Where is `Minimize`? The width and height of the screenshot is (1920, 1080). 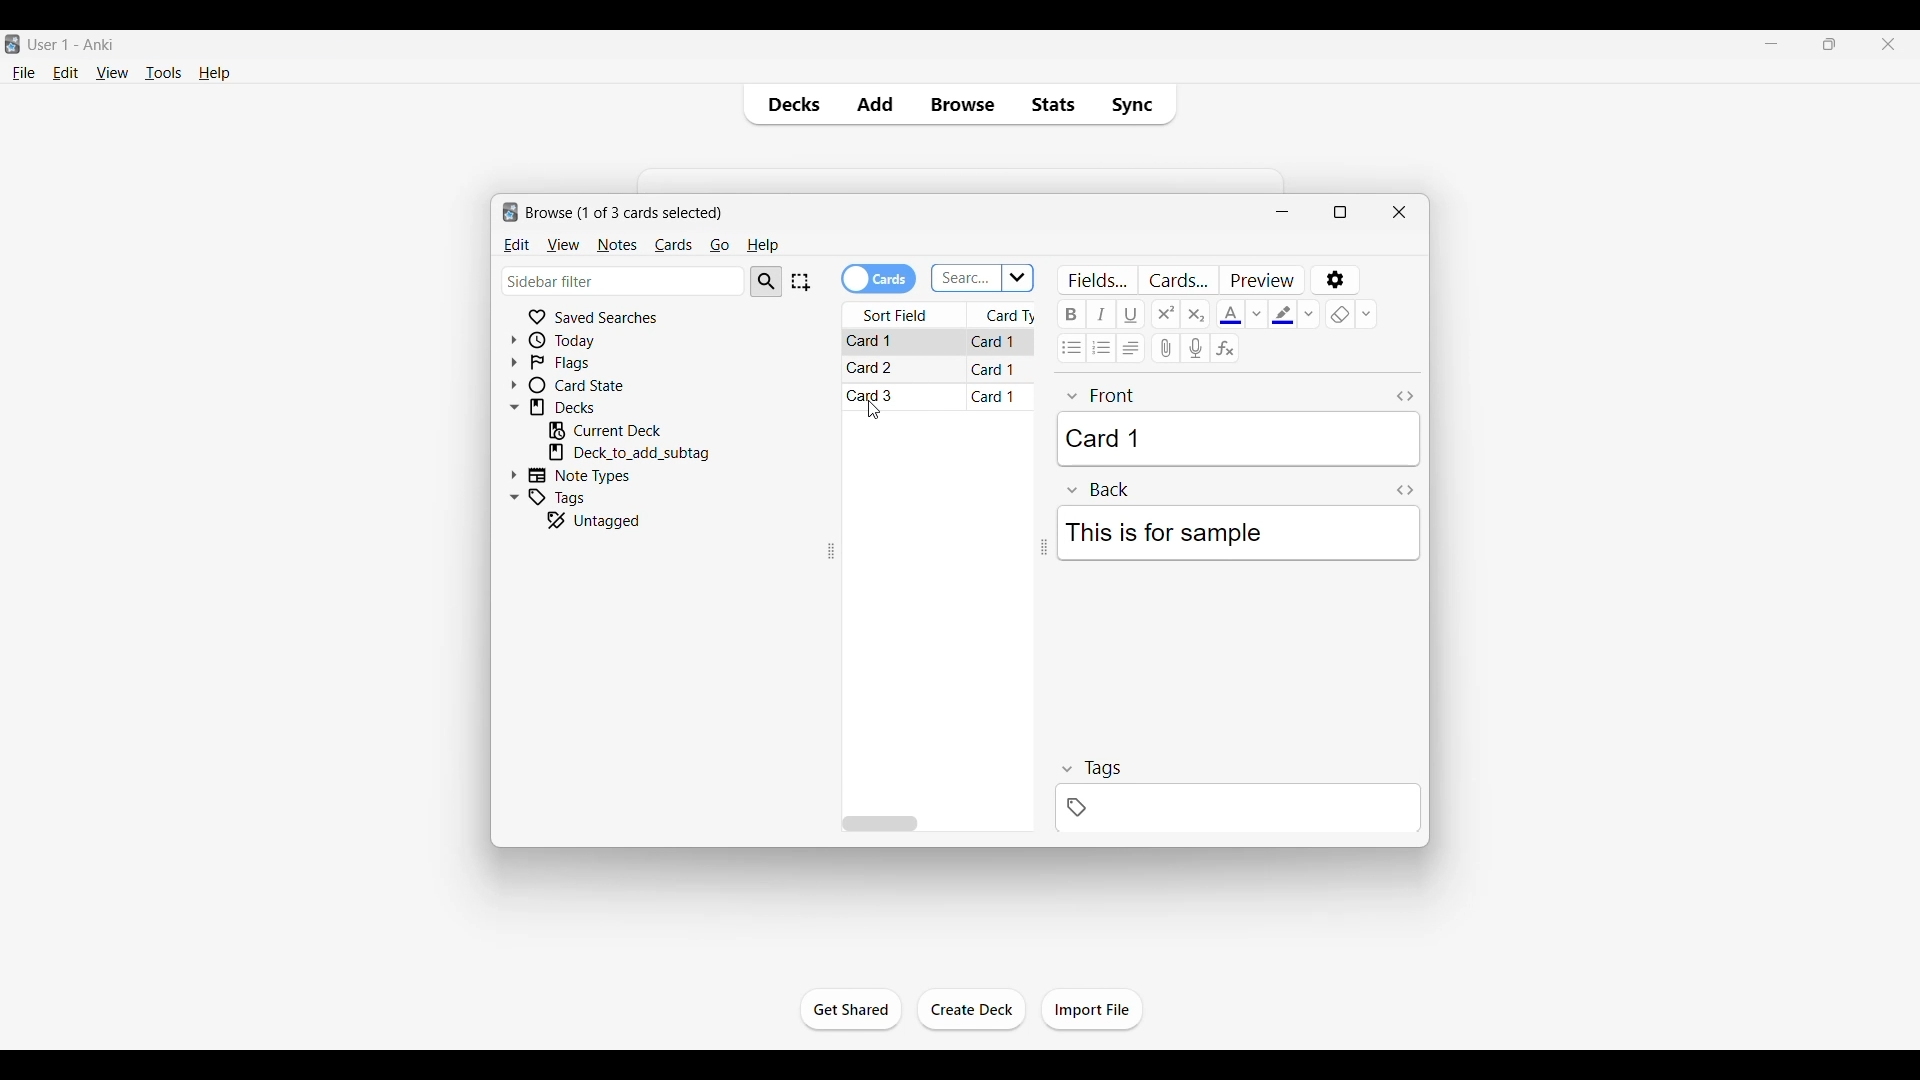 Minimize is located at coordinates (1771, 43).